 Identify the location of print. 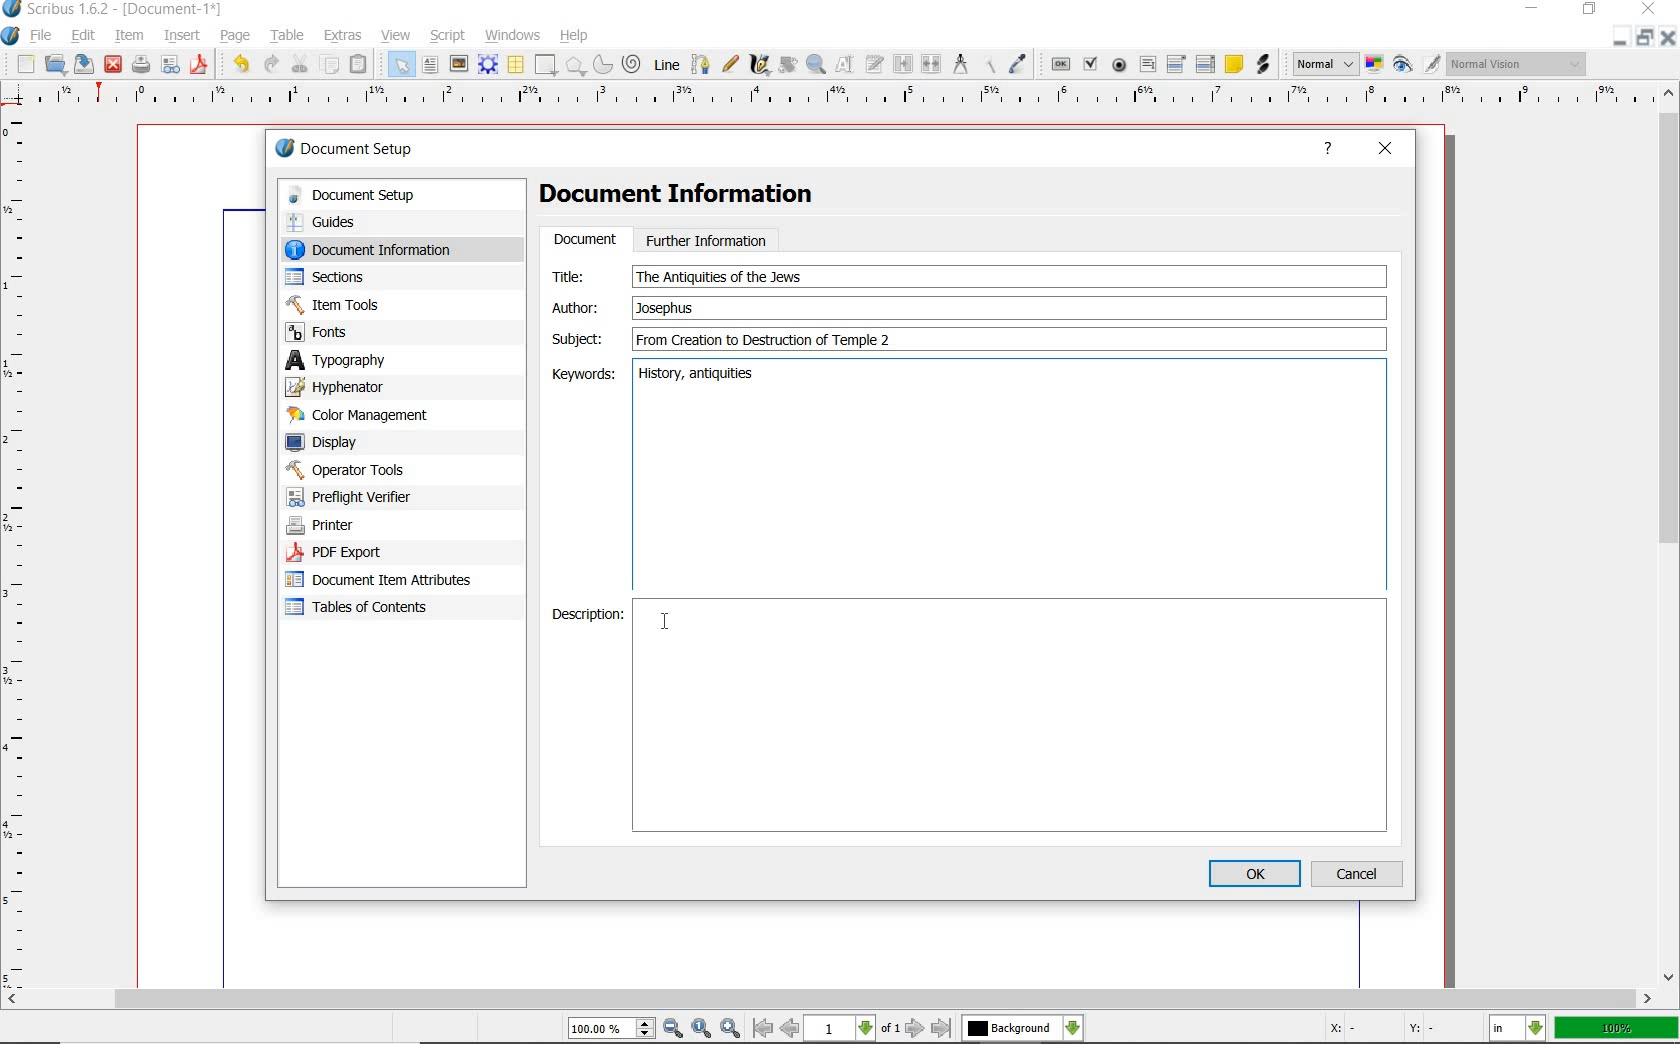
(141, 66).